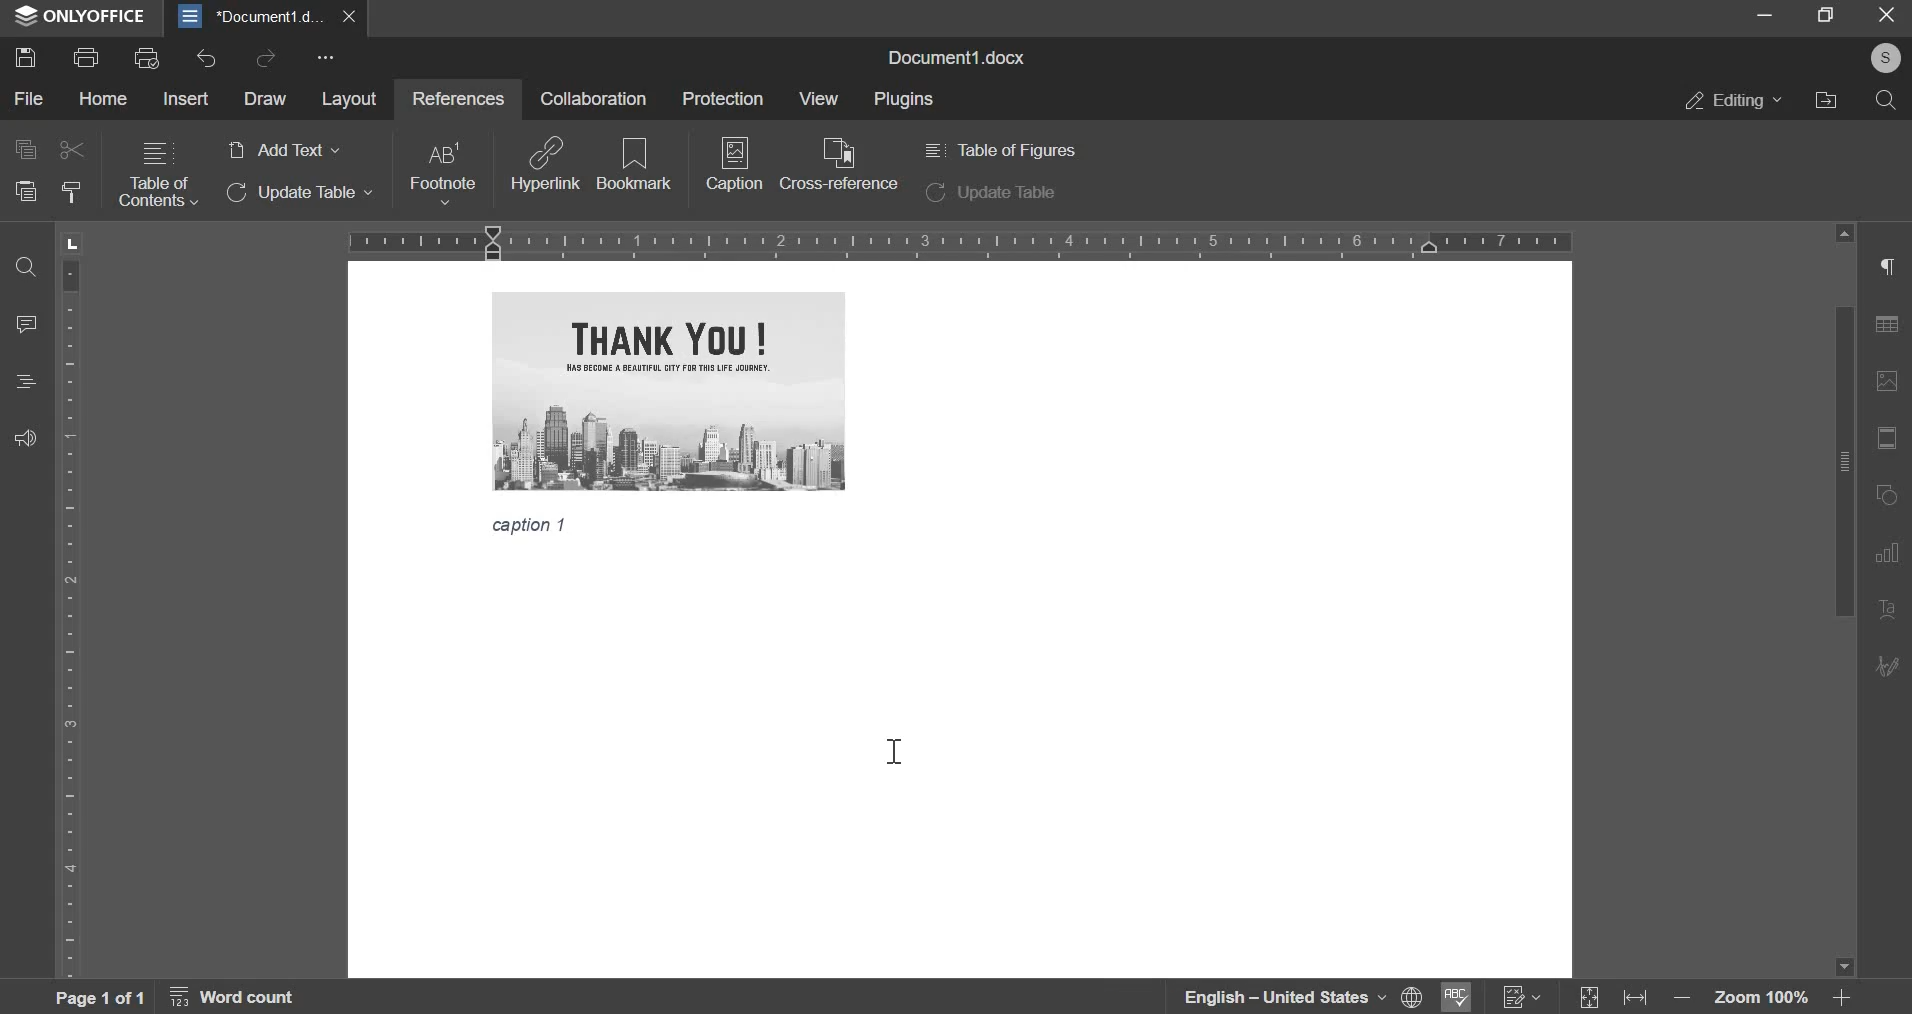 This screenshot has height=1014, width=1912. What do you see at coordinates (264, 99) in the screenshot?
I see `draw` at bounding box center [264, 99].